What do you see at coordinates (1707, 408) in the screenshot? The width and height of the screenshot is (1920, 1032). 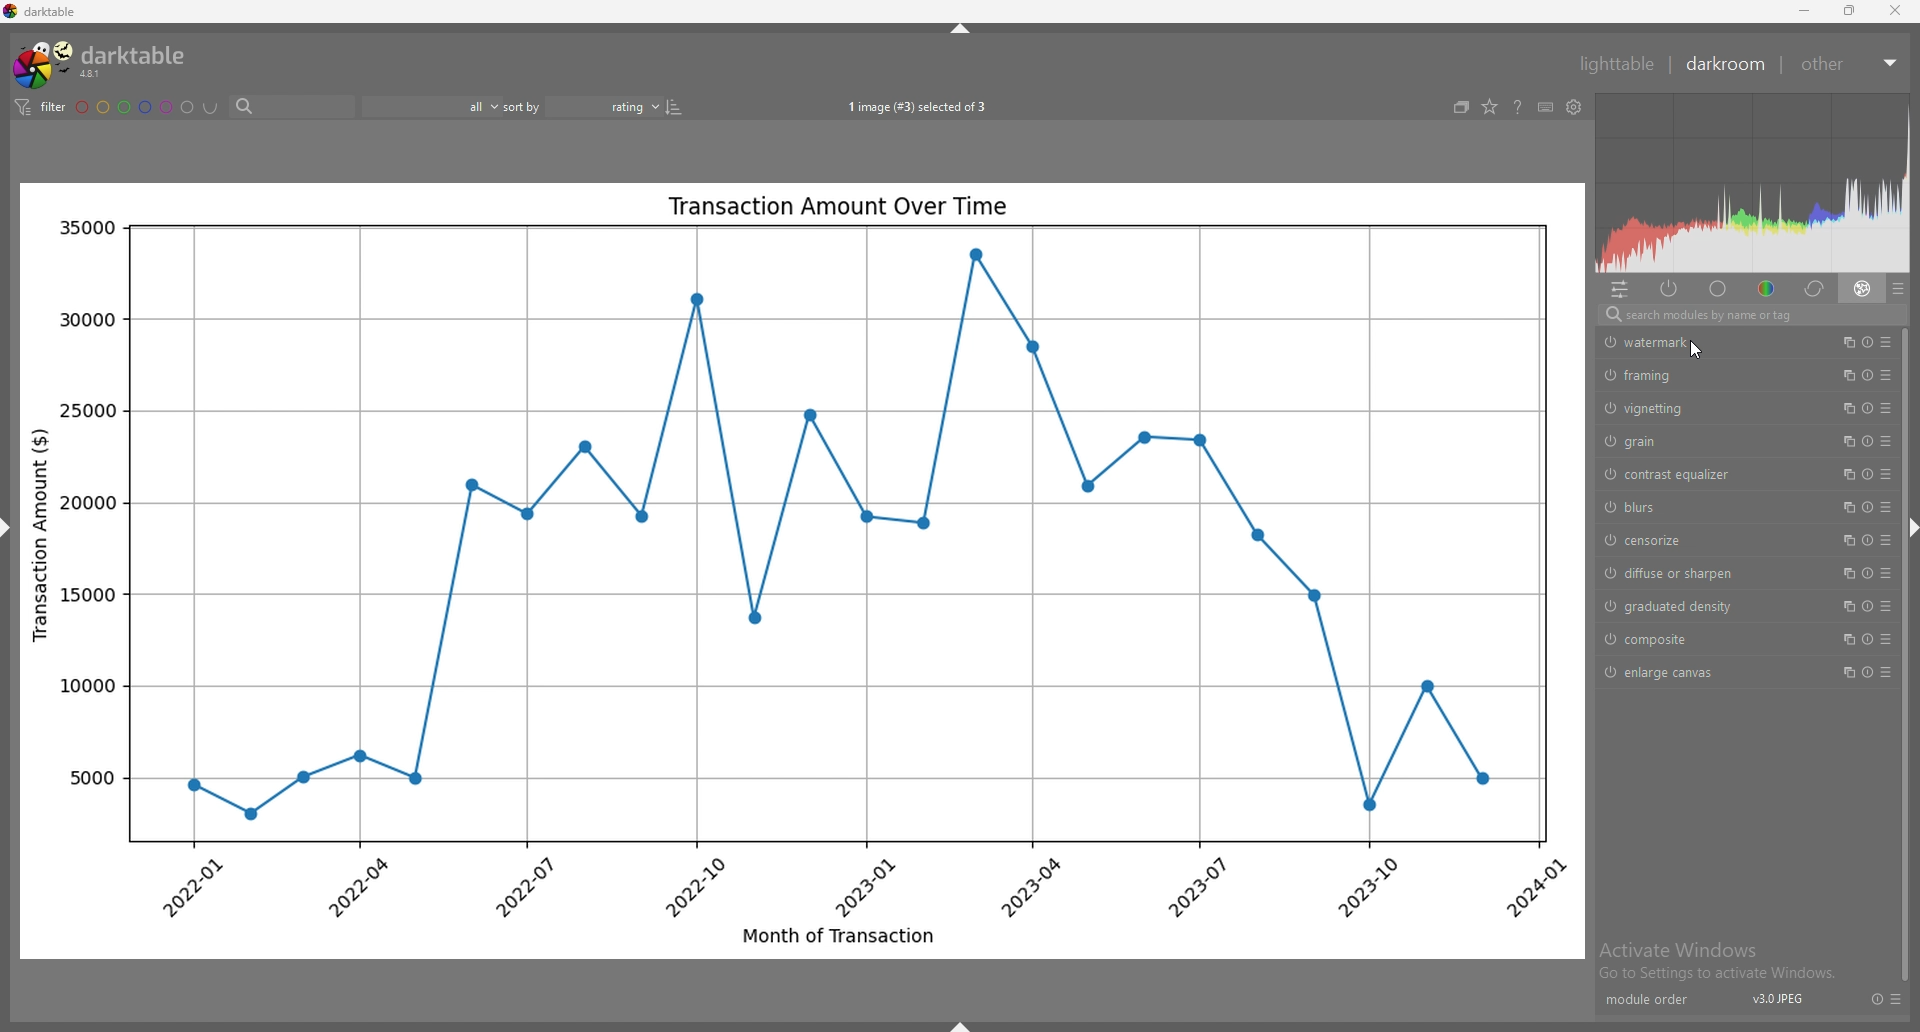 I see `vignetting` at bounding box center [1707, 408].